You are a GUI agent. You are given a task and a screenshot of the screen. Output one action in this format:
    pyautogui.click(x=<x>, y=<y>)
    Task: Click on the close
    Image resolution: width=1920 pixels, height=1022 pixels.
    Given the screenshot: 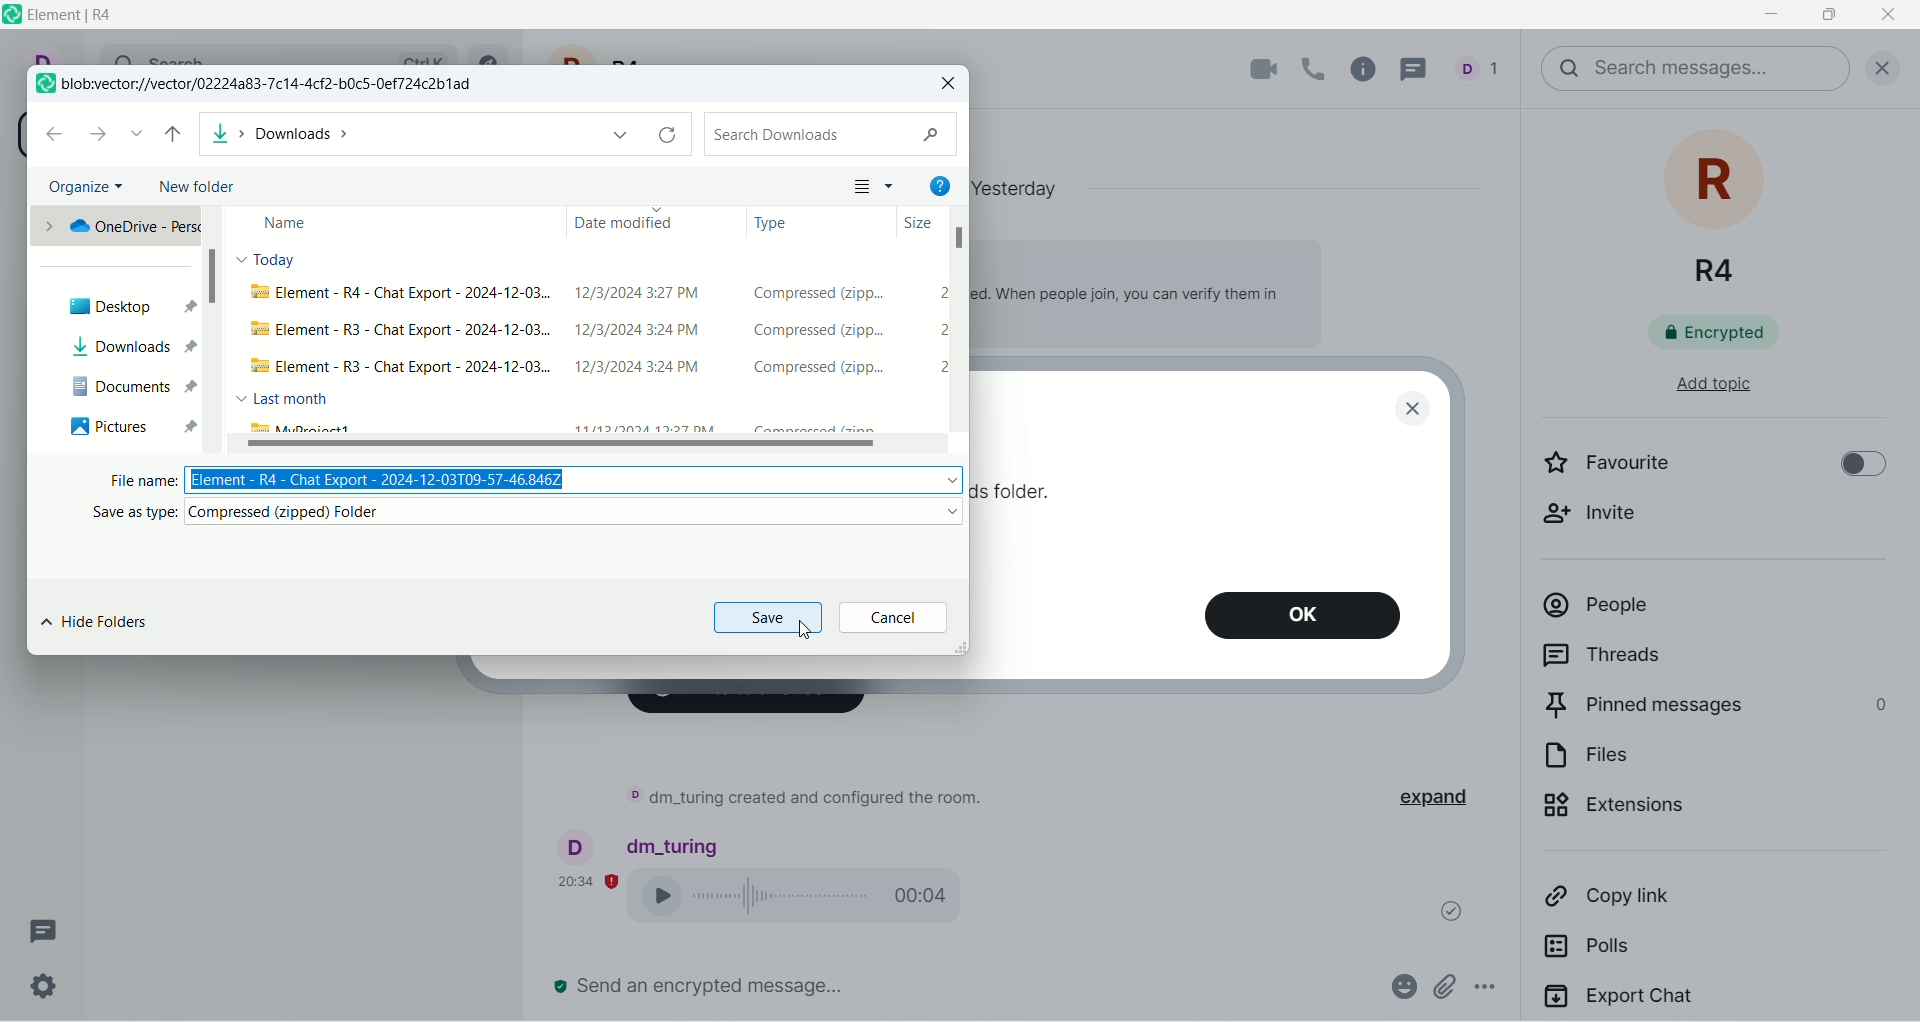 What is the action you would take?
    pyautogui.click(x=1877, y=65)
    